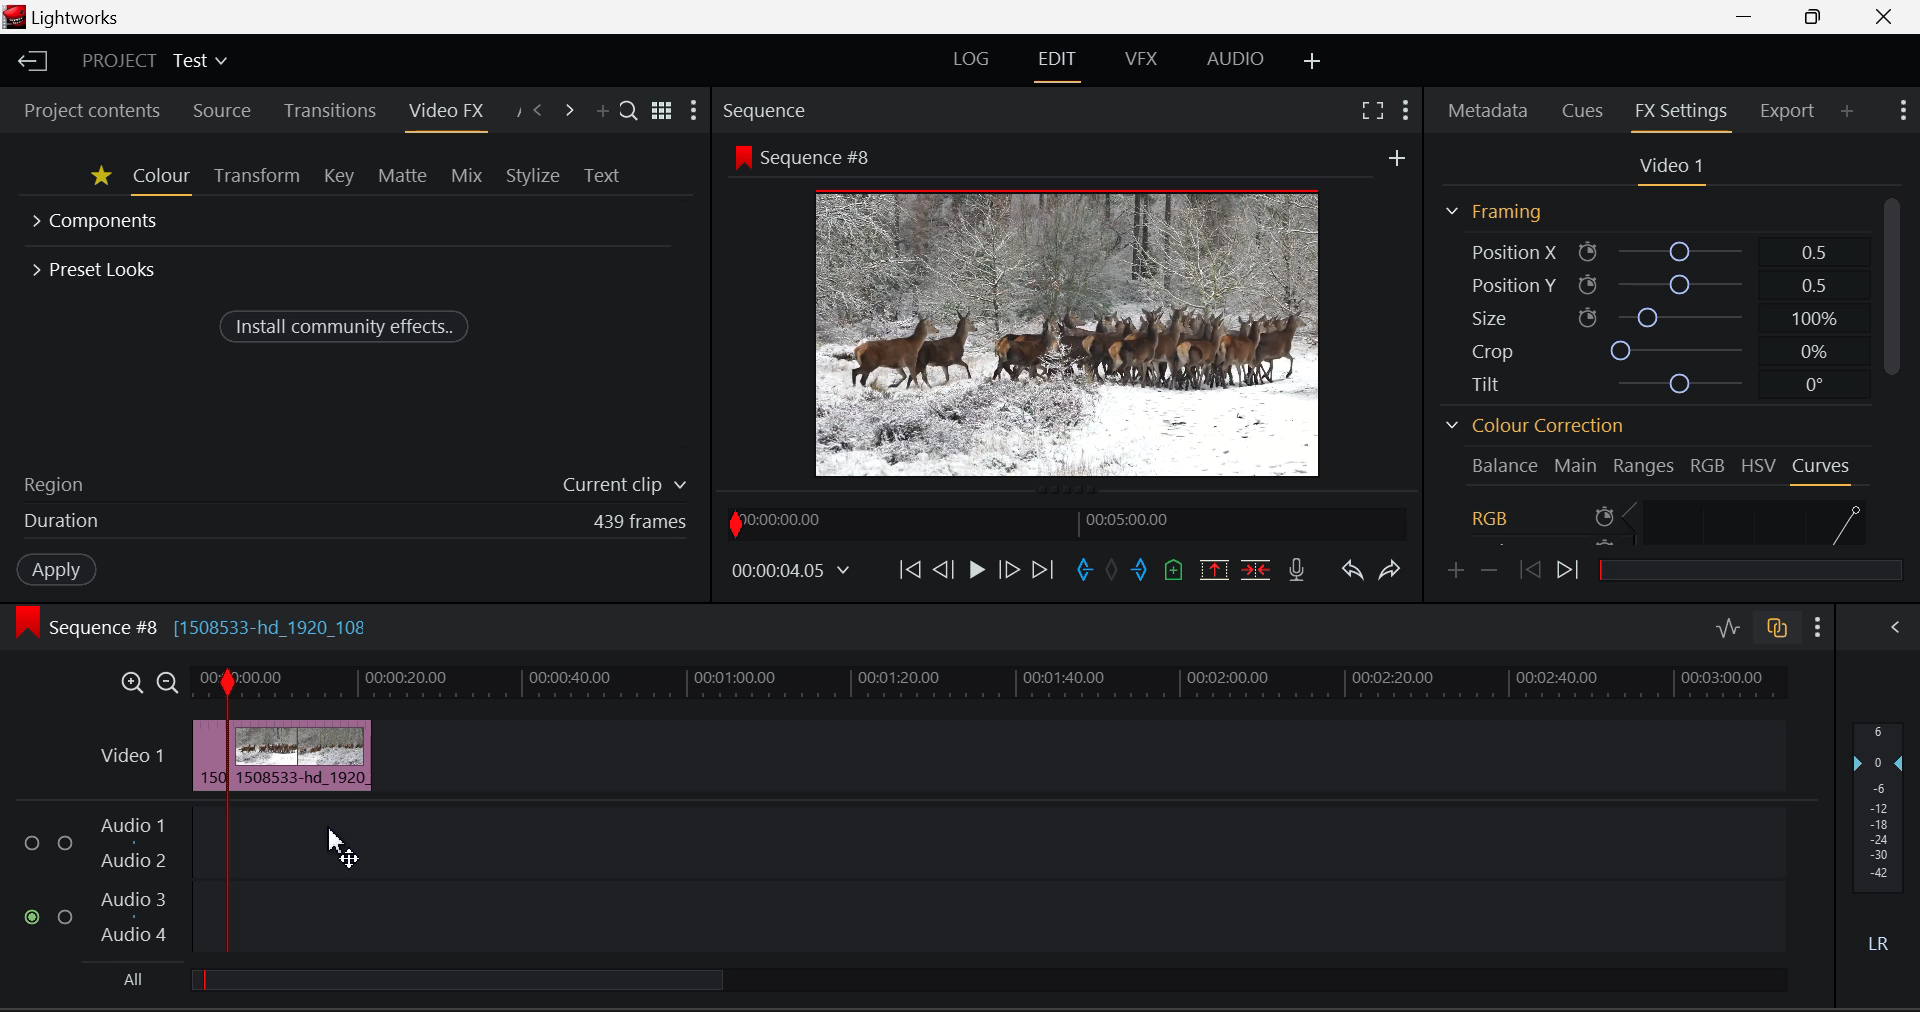 This screenshot has width=1920, height=1012. I want to click on Stylize, so click(532, 174).